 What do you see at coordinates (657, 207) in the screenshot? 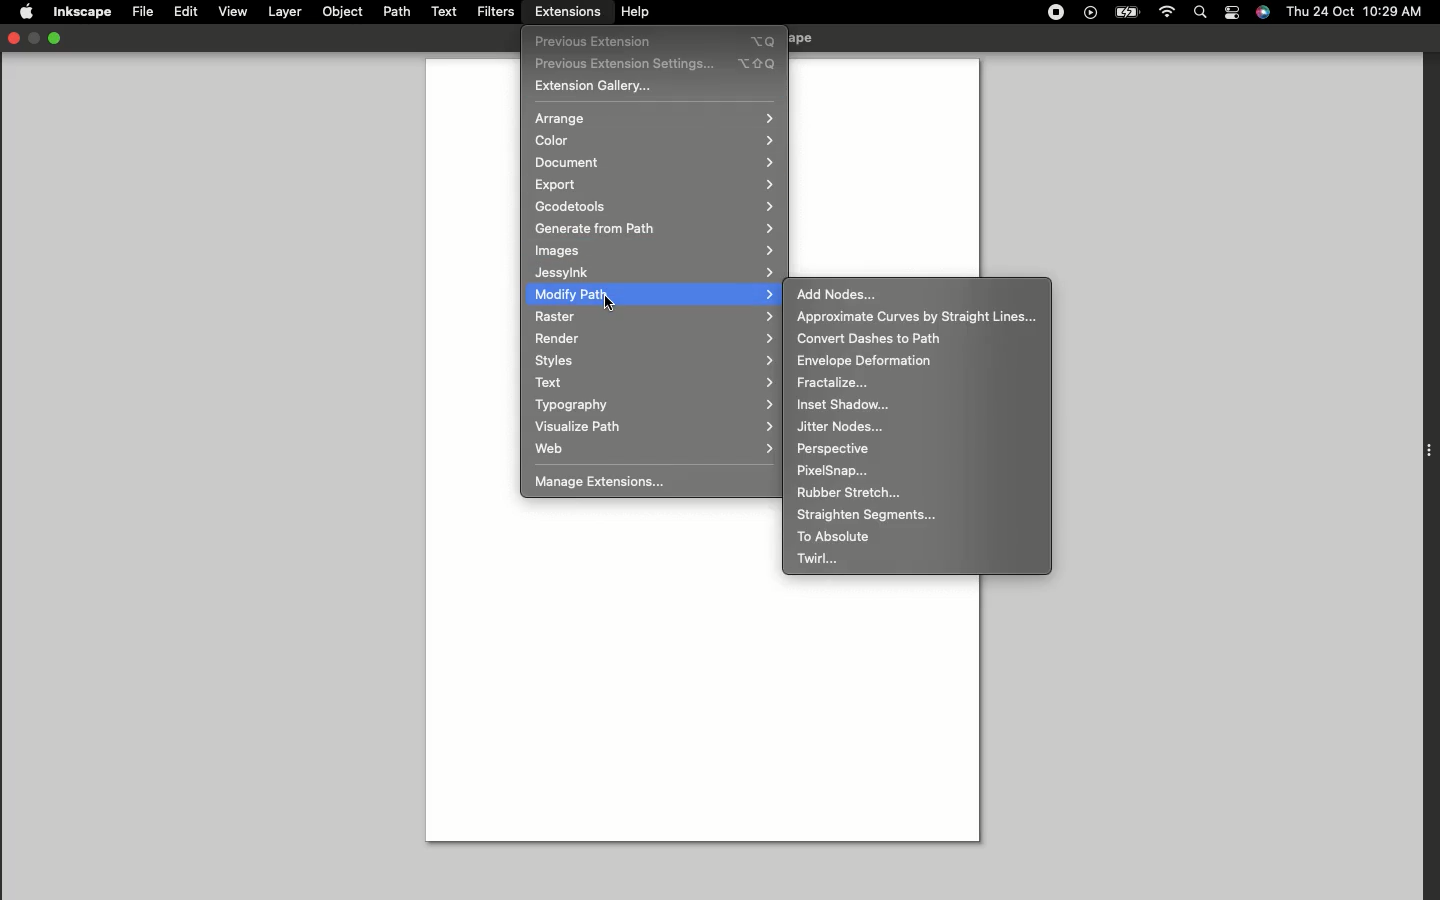
I see `Gcodetools` at bounding box center [657, 207].